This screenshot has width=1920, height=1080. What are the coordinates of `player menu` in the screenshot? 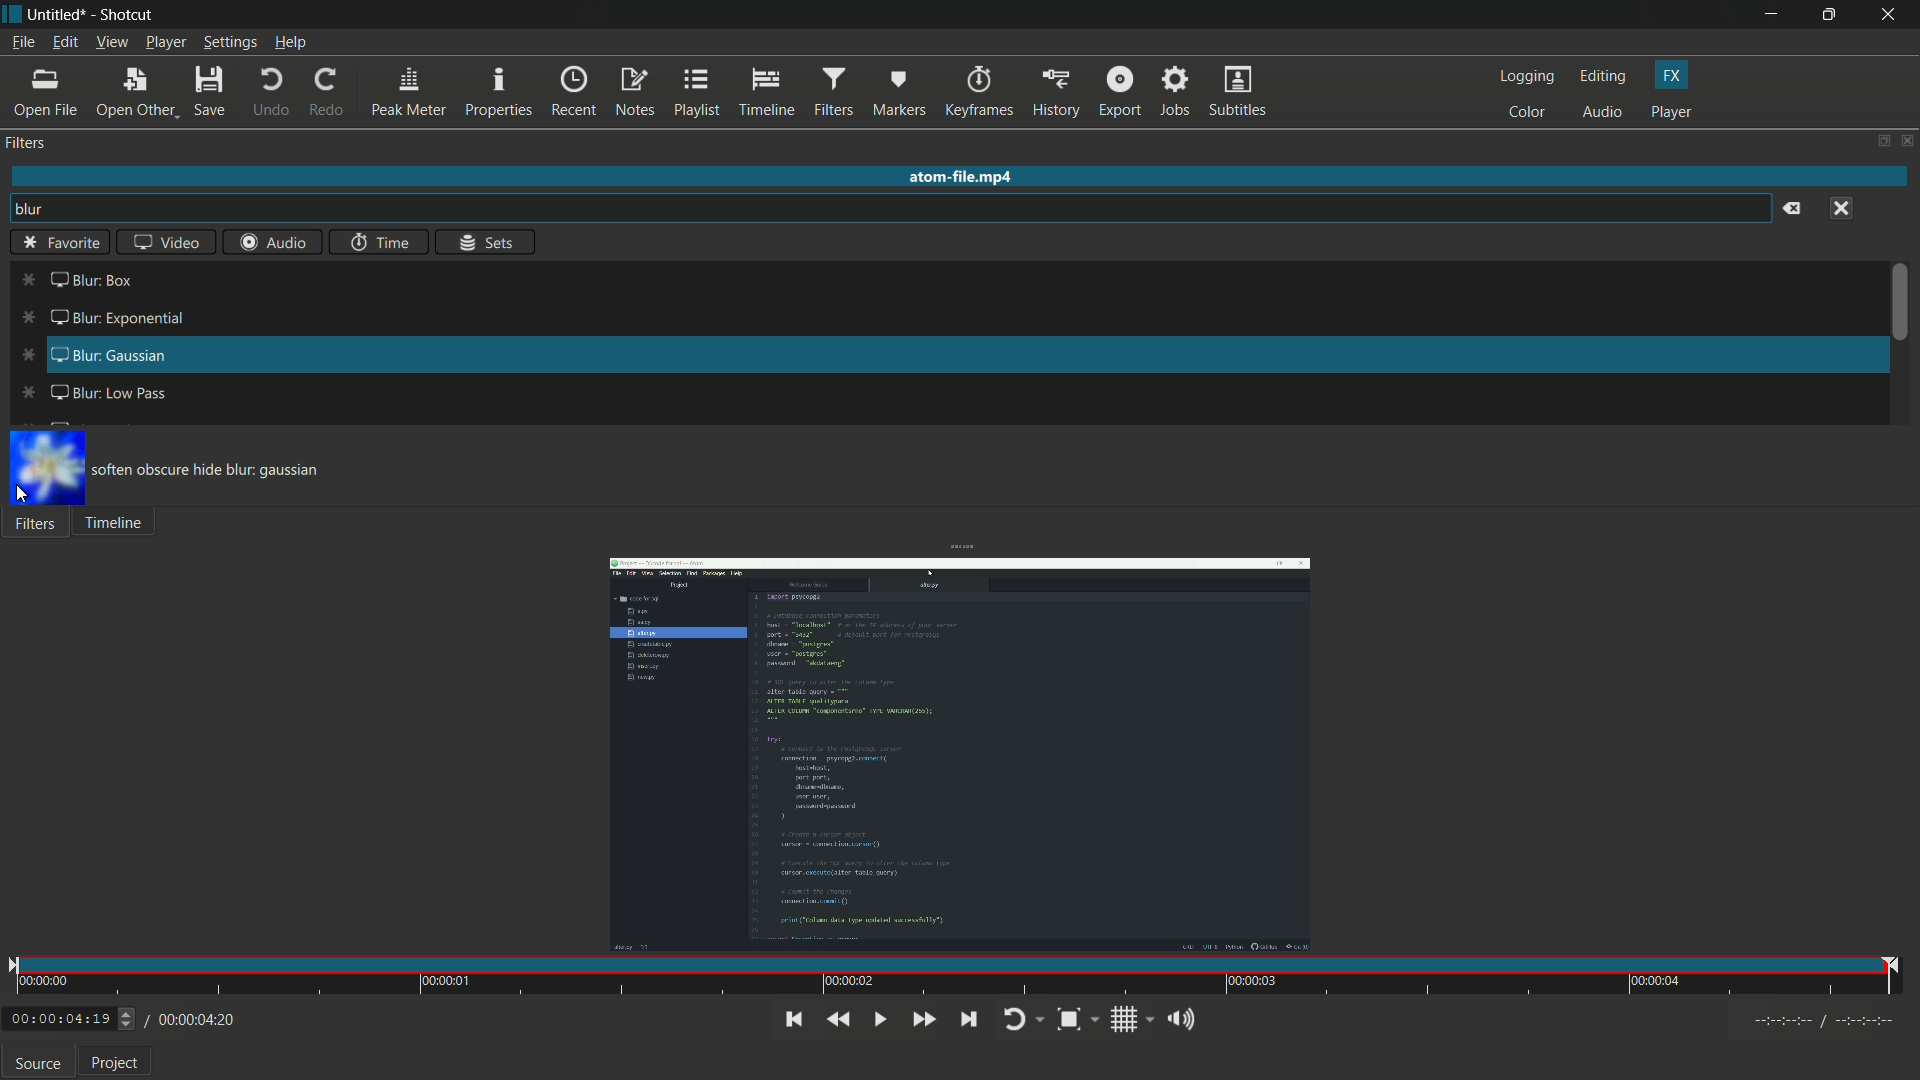 It's located at (167, 44).